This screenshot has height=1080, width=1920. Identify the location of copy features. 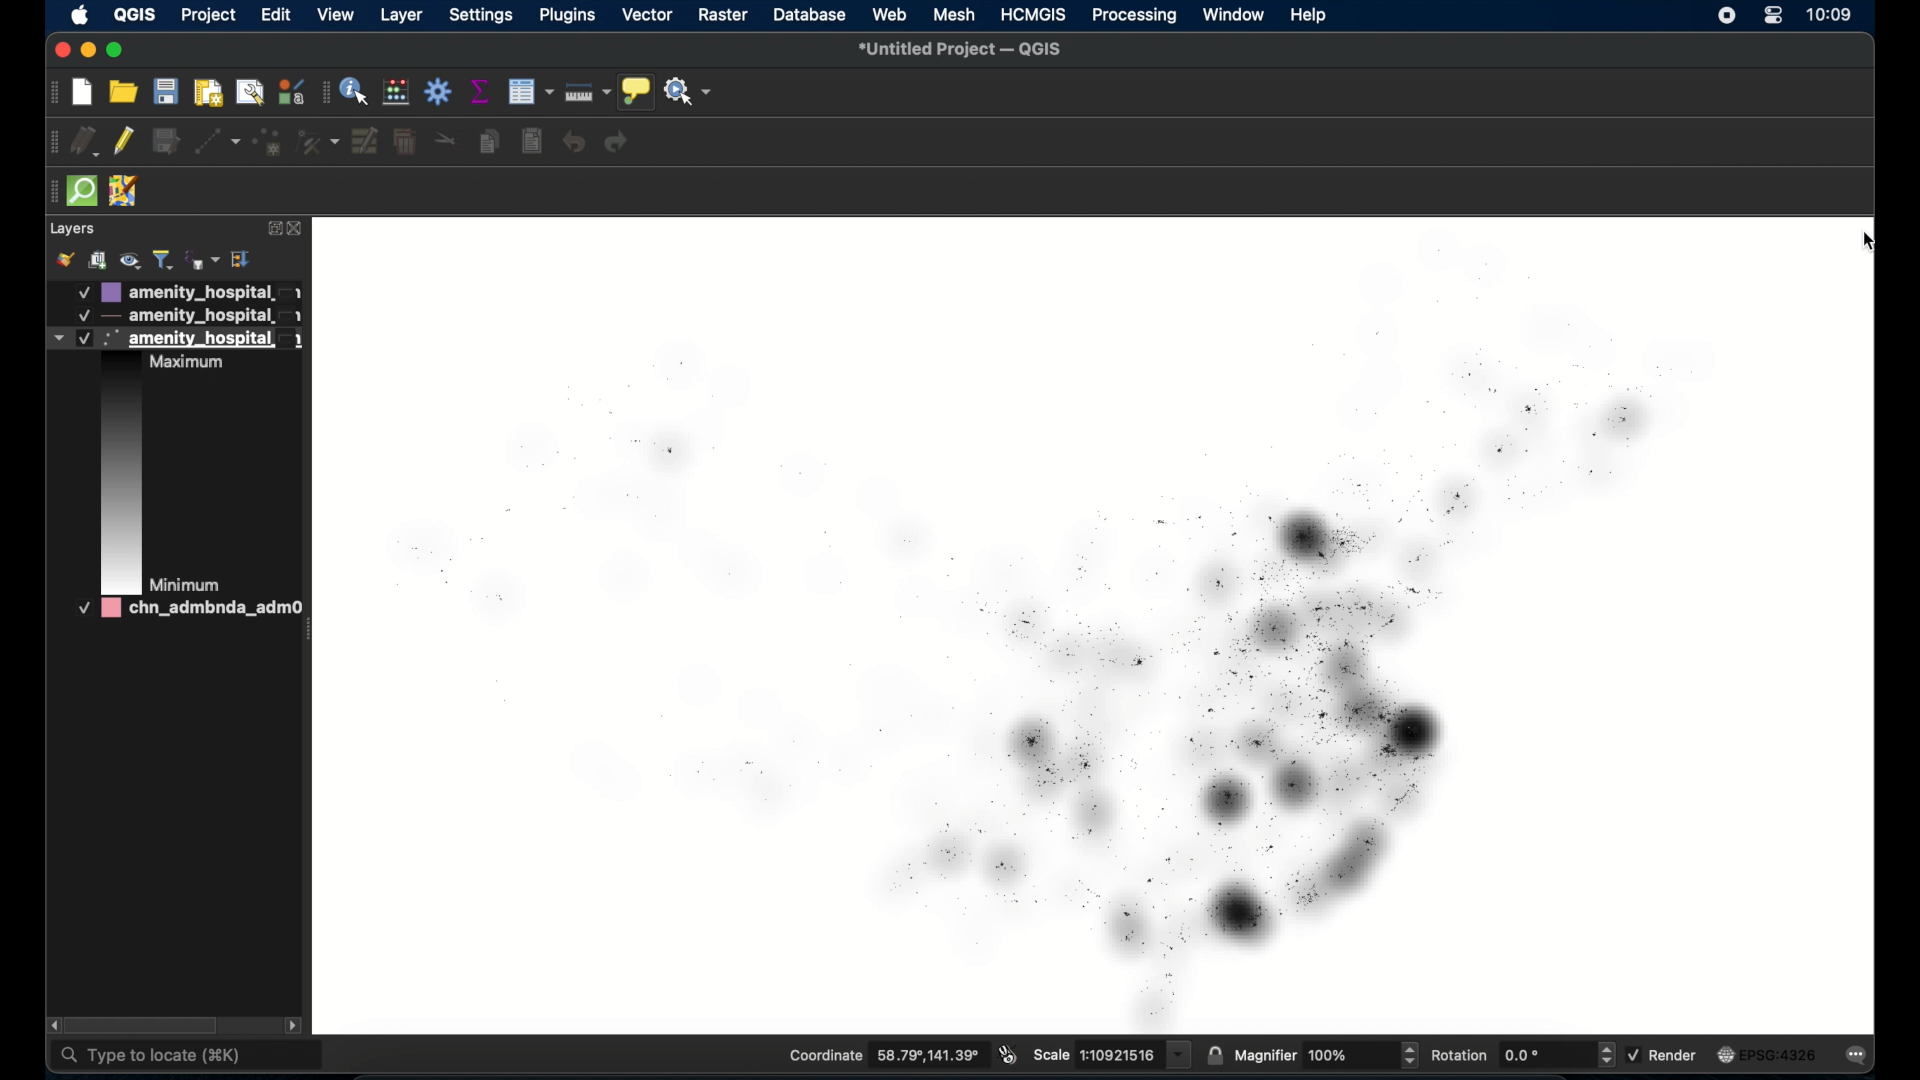
(489, 142).